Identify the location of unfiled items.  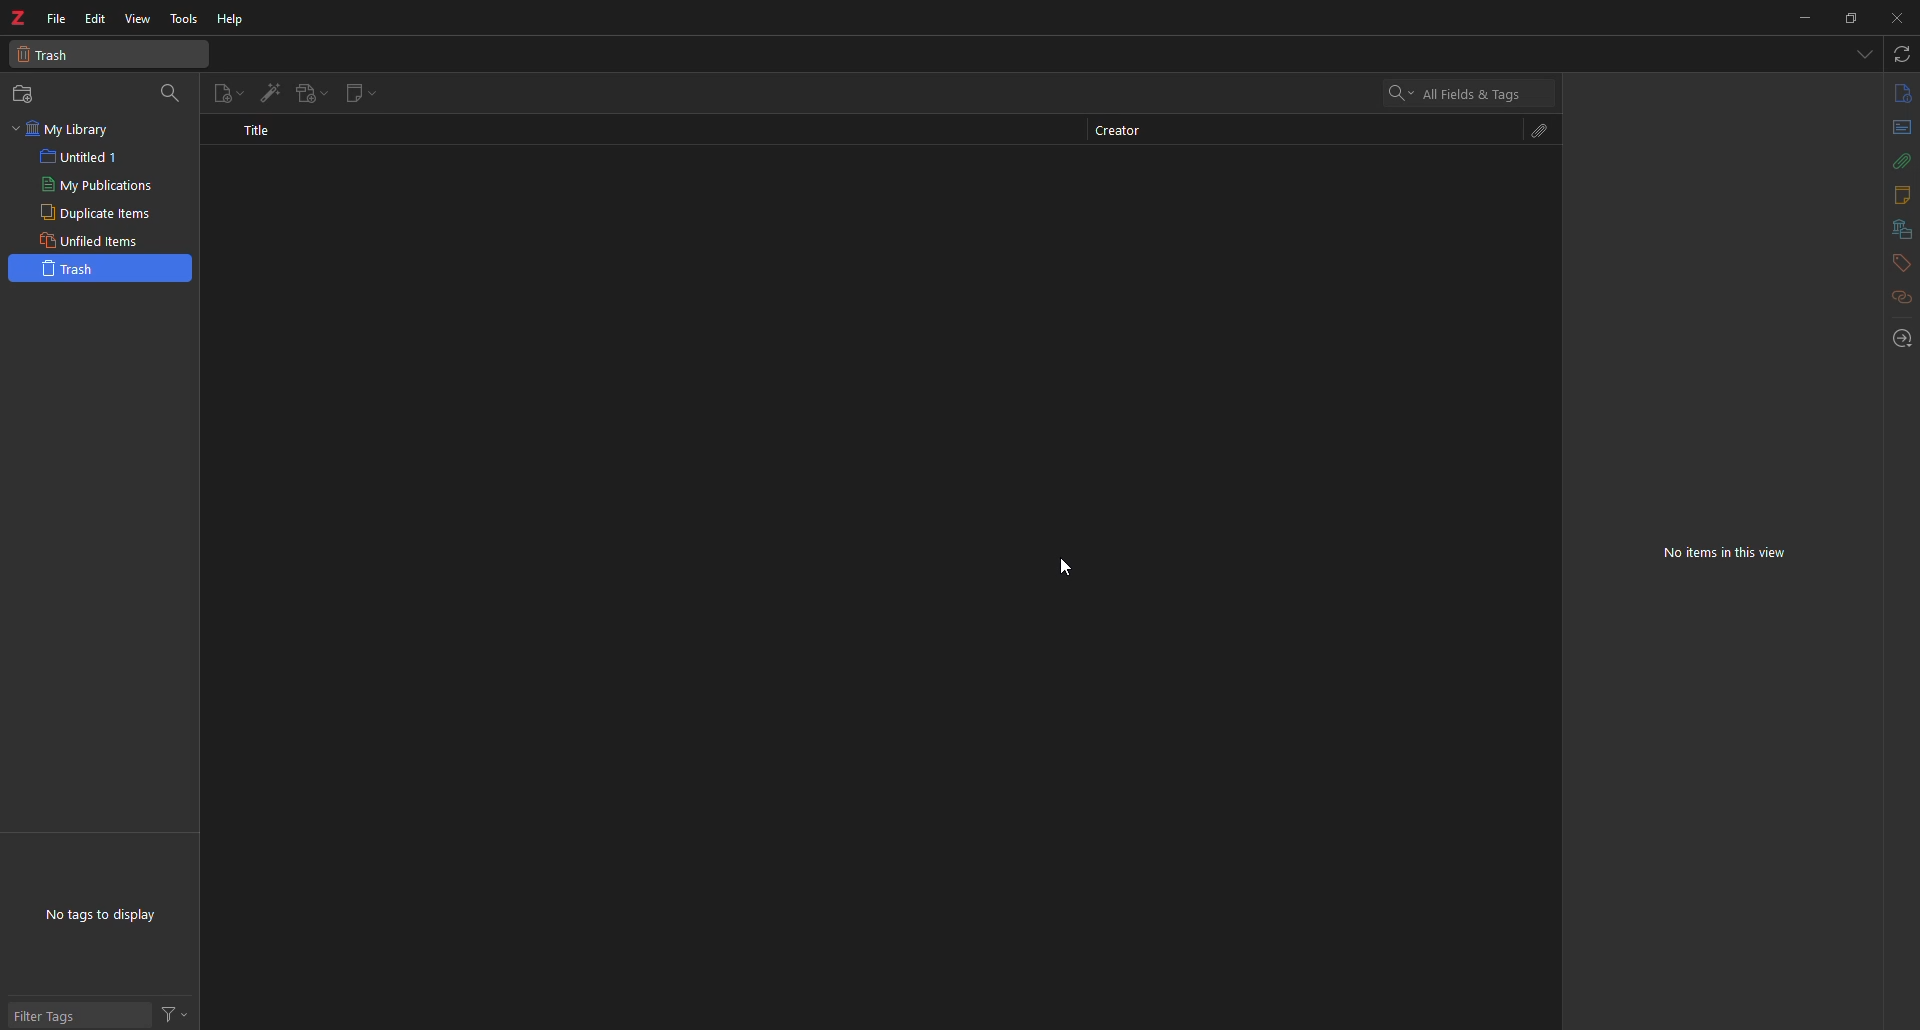
(93, 240).